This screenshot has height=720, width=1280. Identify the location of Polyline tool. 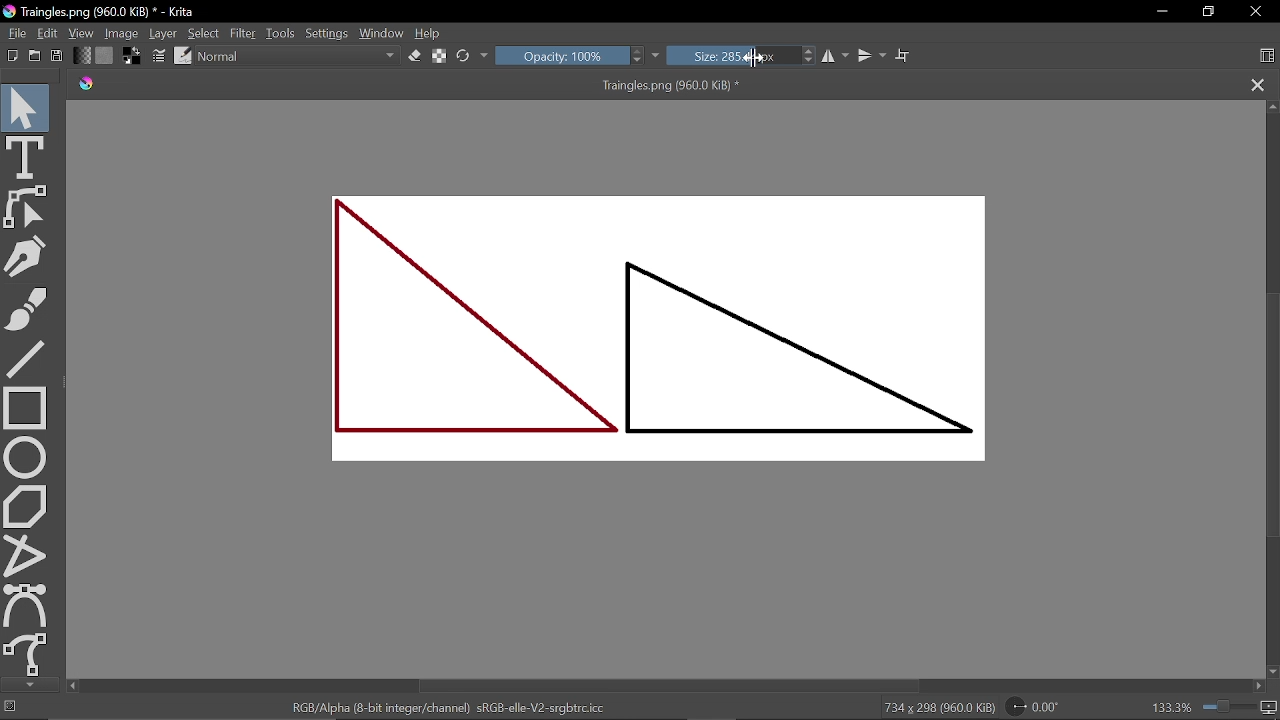
(26, 555).